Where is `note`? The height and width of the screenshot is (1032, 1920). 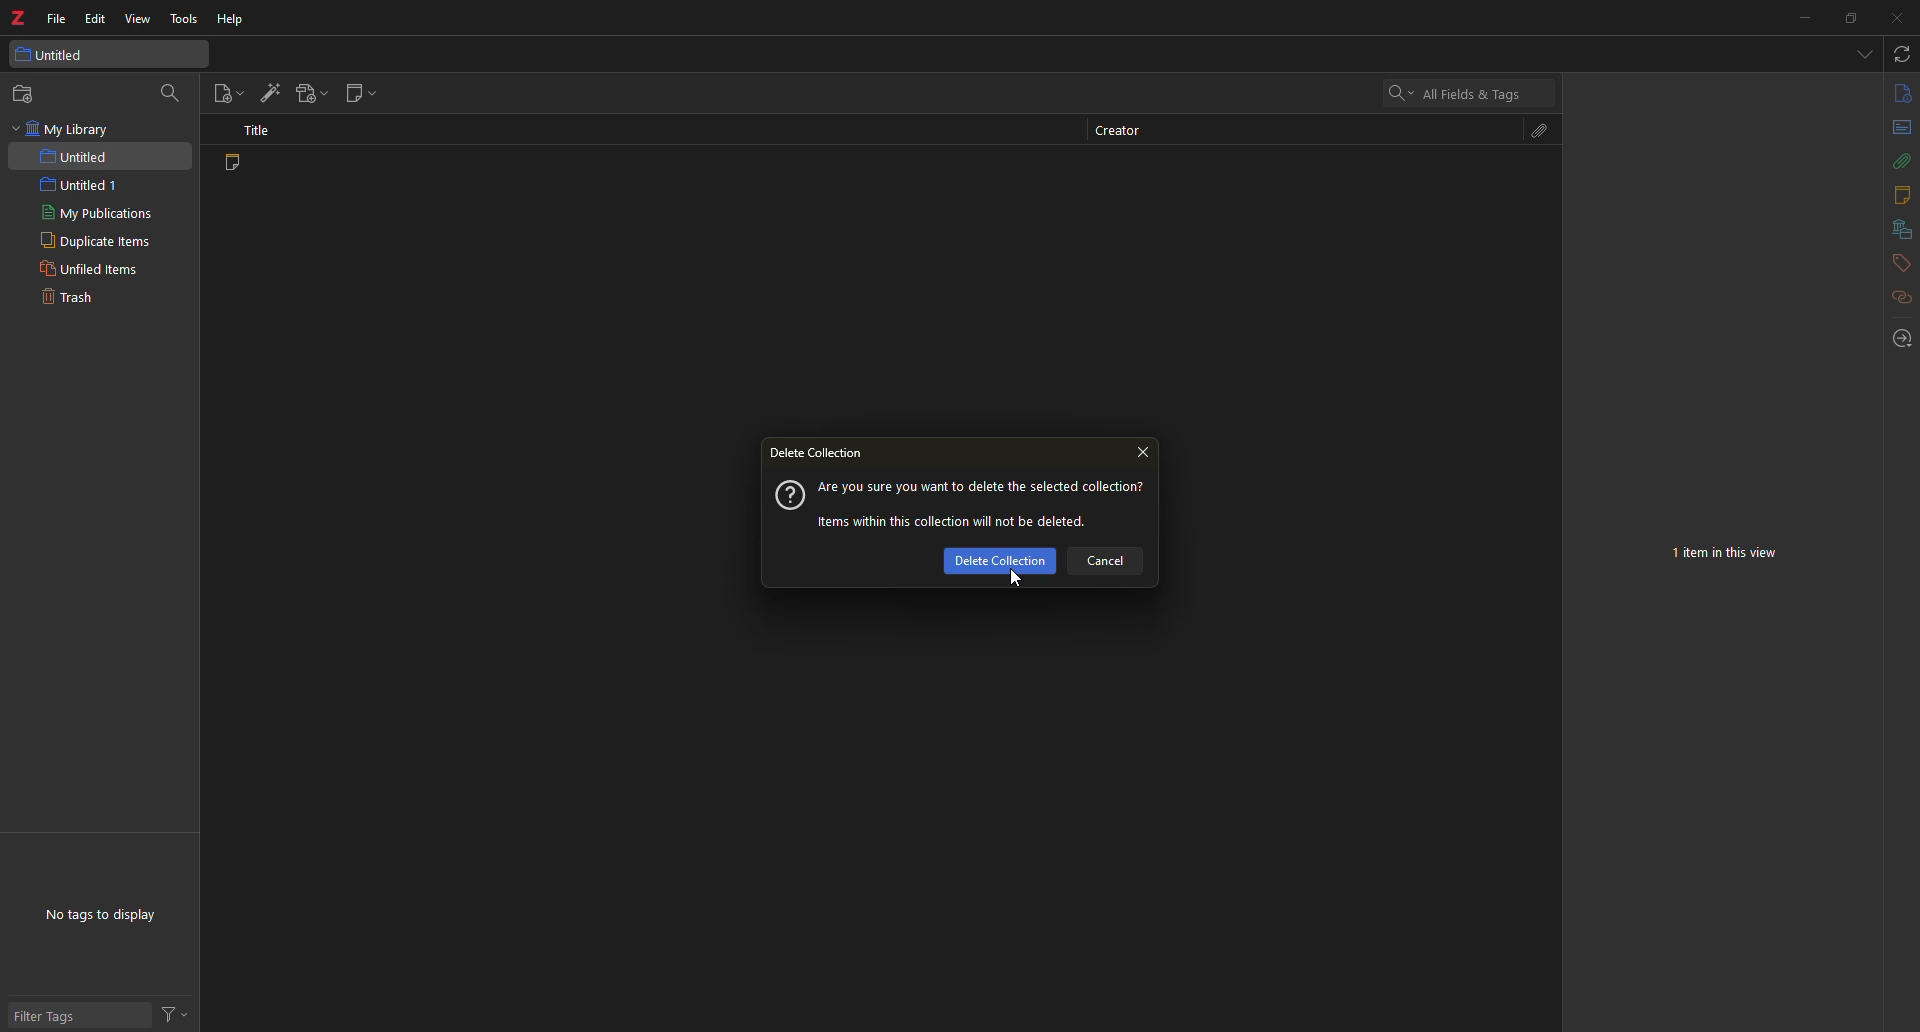 note is located at coordinates (231, 162).